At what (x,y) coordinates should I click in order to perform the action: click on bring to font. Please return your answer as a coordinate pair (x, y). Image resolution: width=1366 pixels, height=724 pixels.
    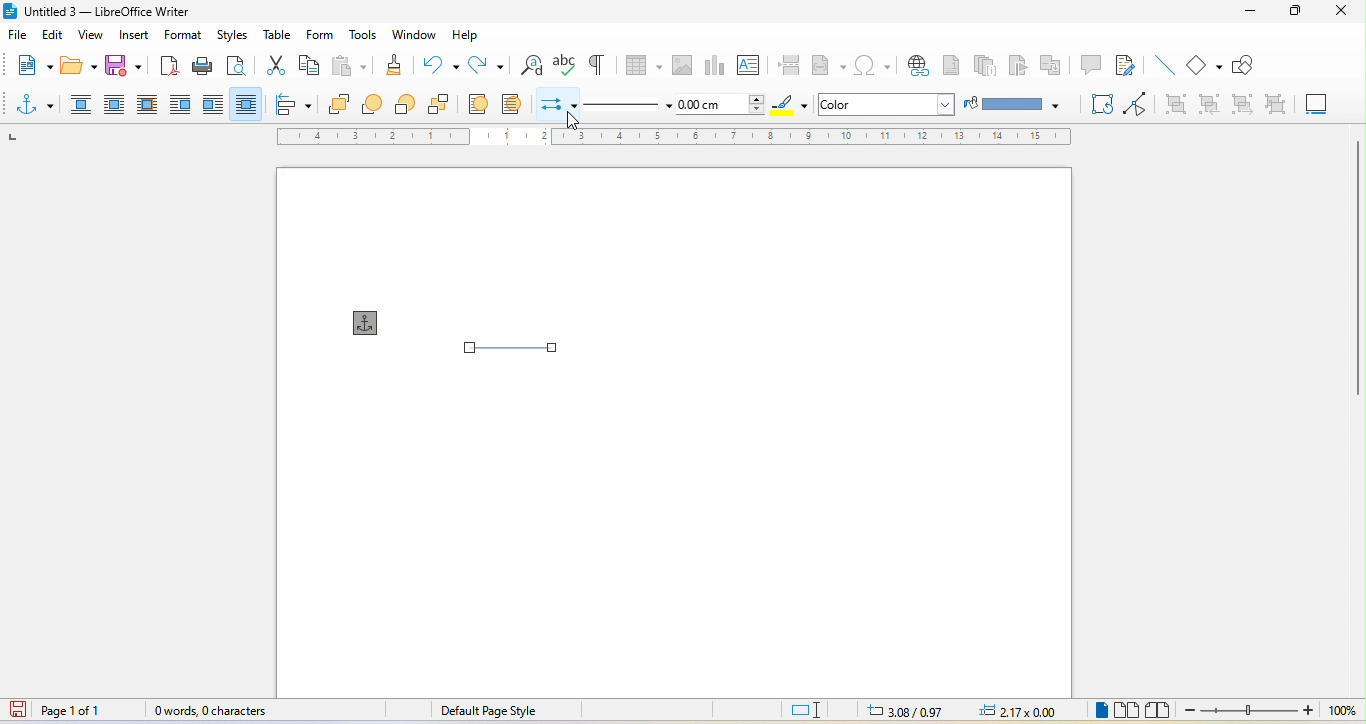
    Looking at the image, I should click on (342, 104).